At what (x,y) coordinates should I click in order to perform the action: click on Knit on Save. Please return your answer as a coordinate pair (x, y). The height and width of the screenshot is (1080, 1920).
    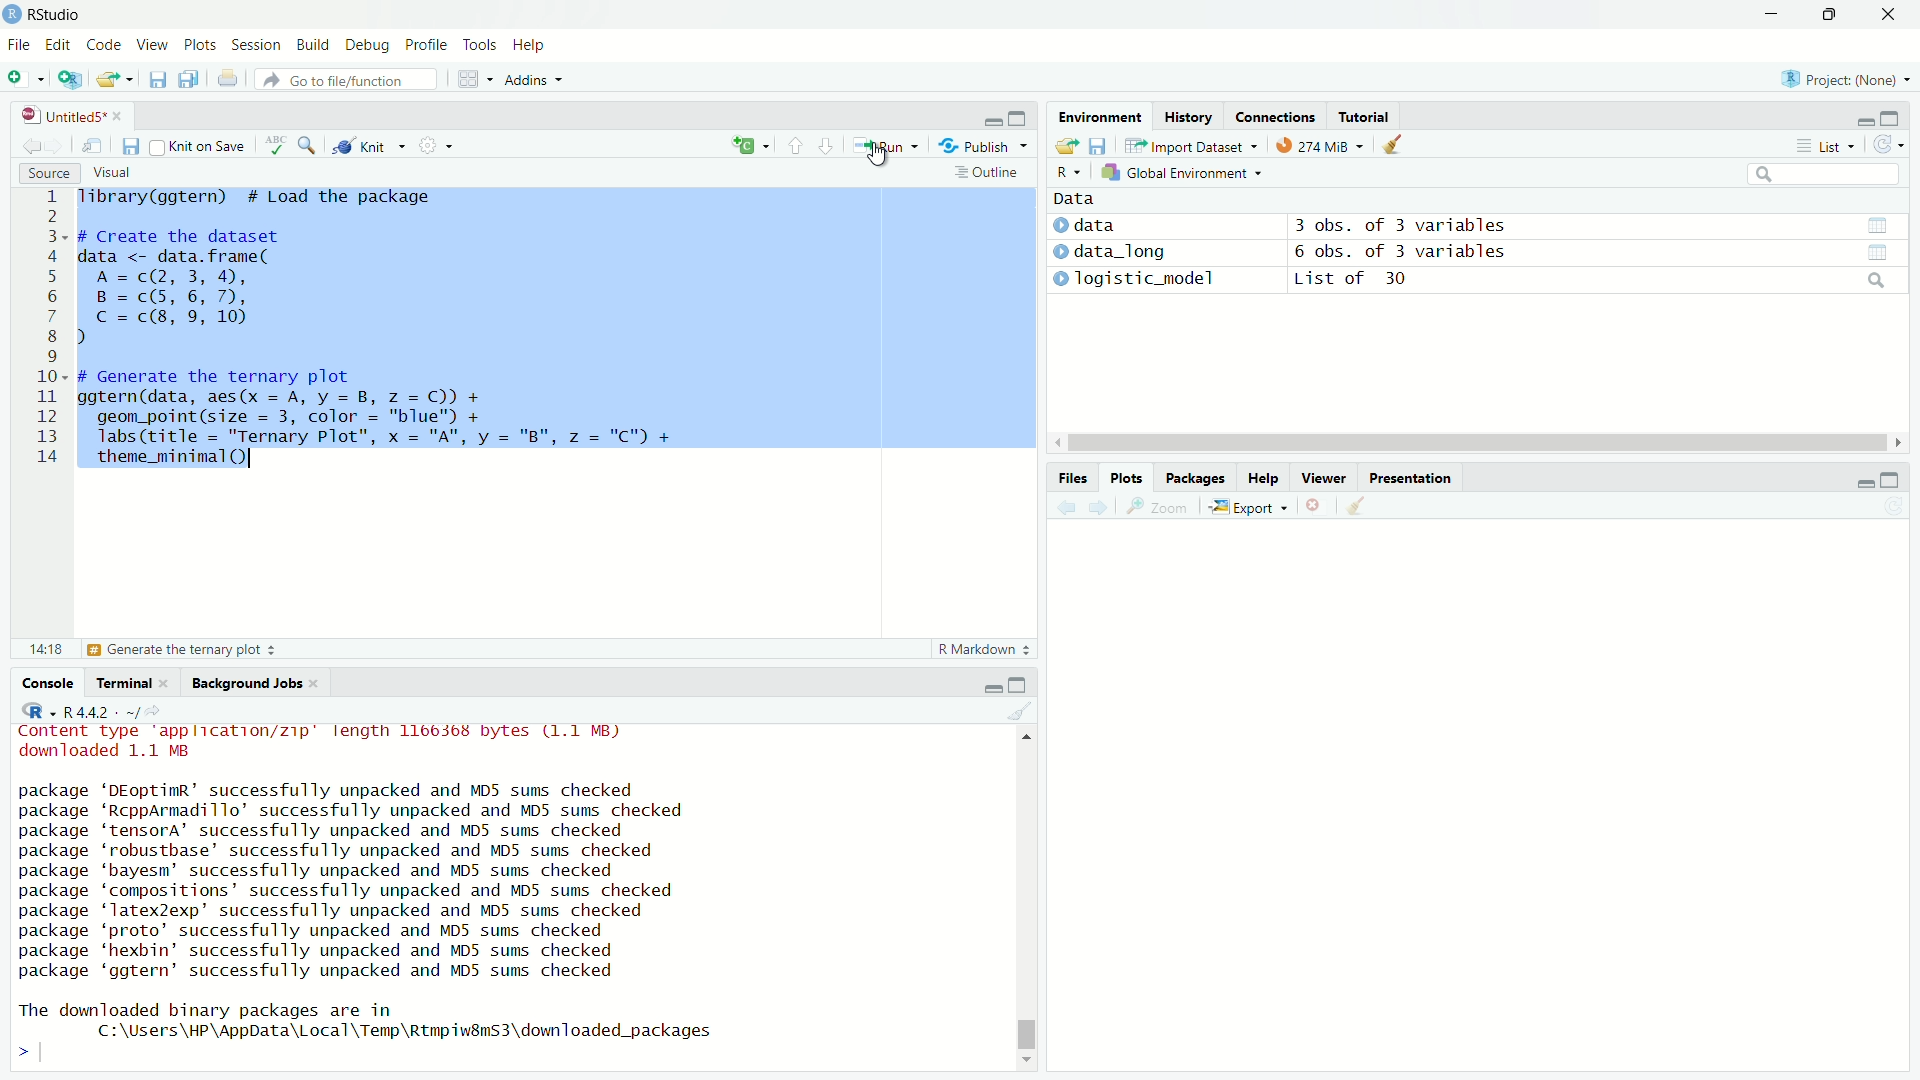
    Looking at the image, I should click on (206, 147).